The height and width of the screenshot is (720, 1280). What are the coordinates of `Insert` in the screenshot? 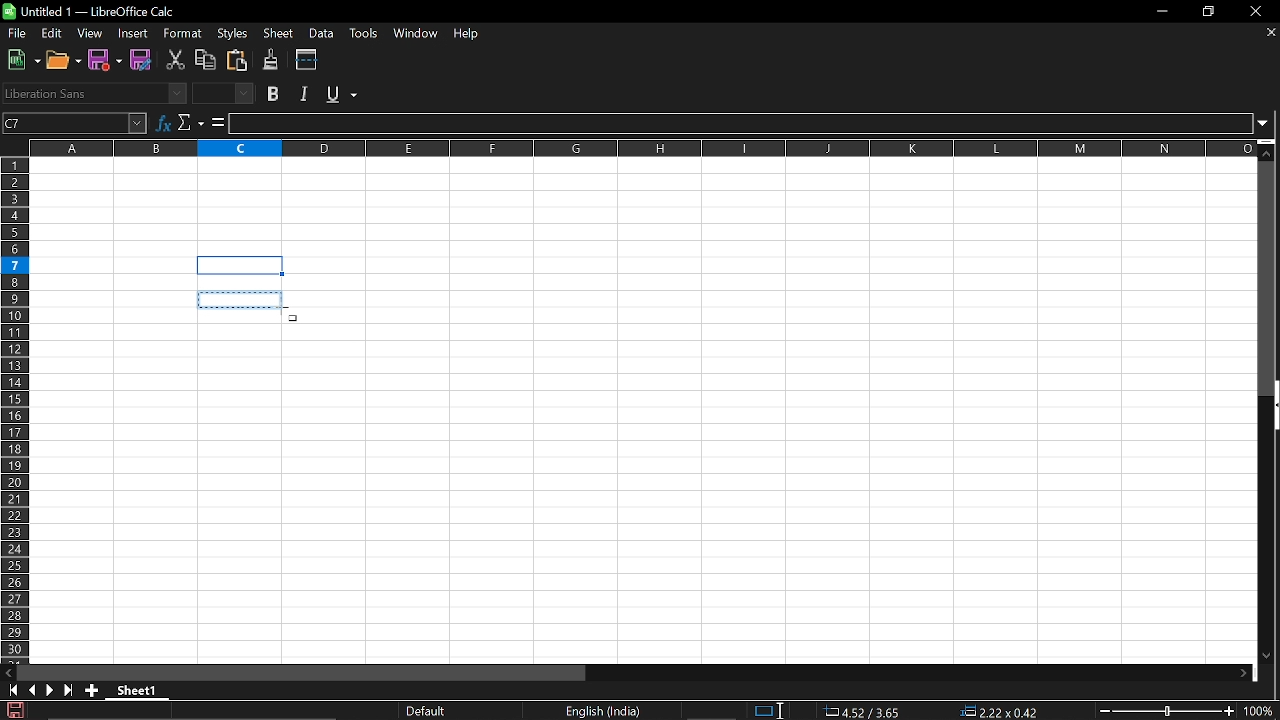 It's located at (130, 34).